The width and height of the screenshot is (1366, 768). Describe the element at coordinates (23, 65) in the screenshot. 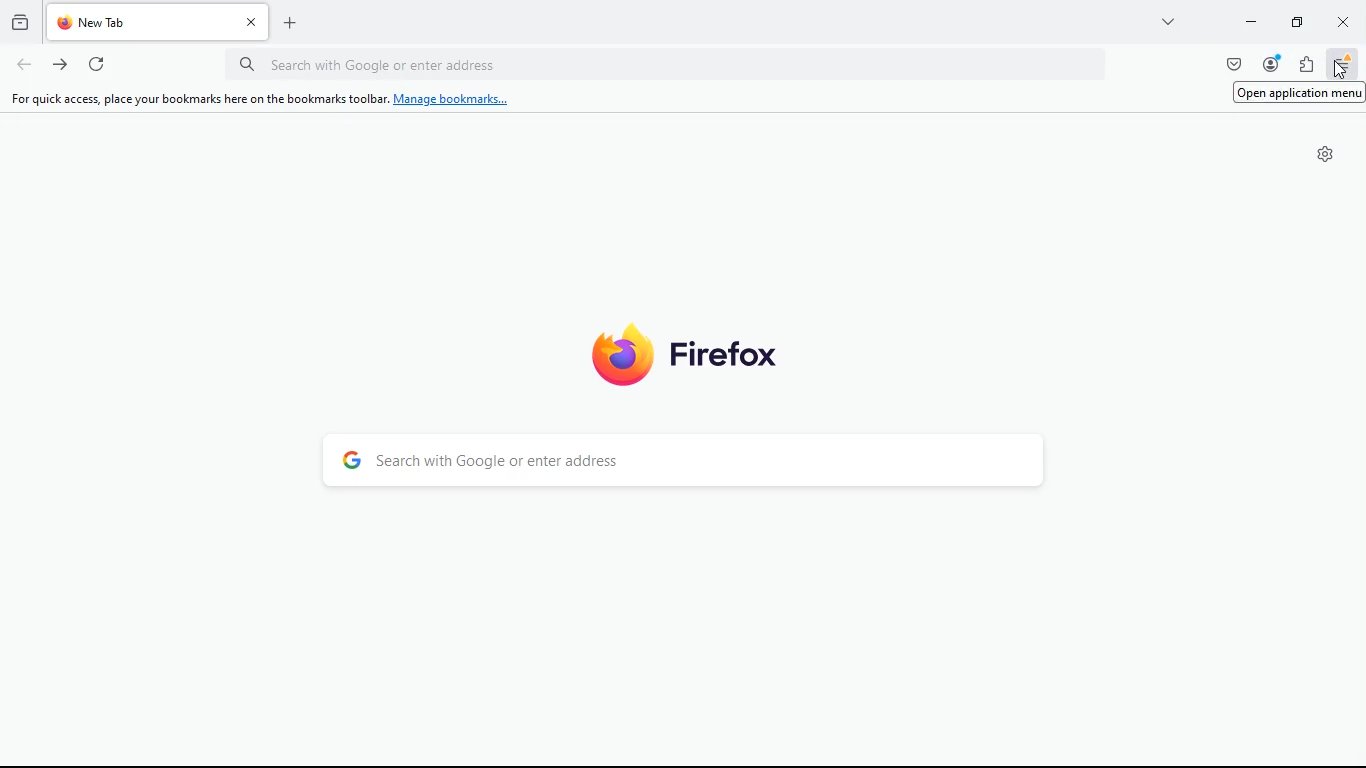

I see `back` at that location.